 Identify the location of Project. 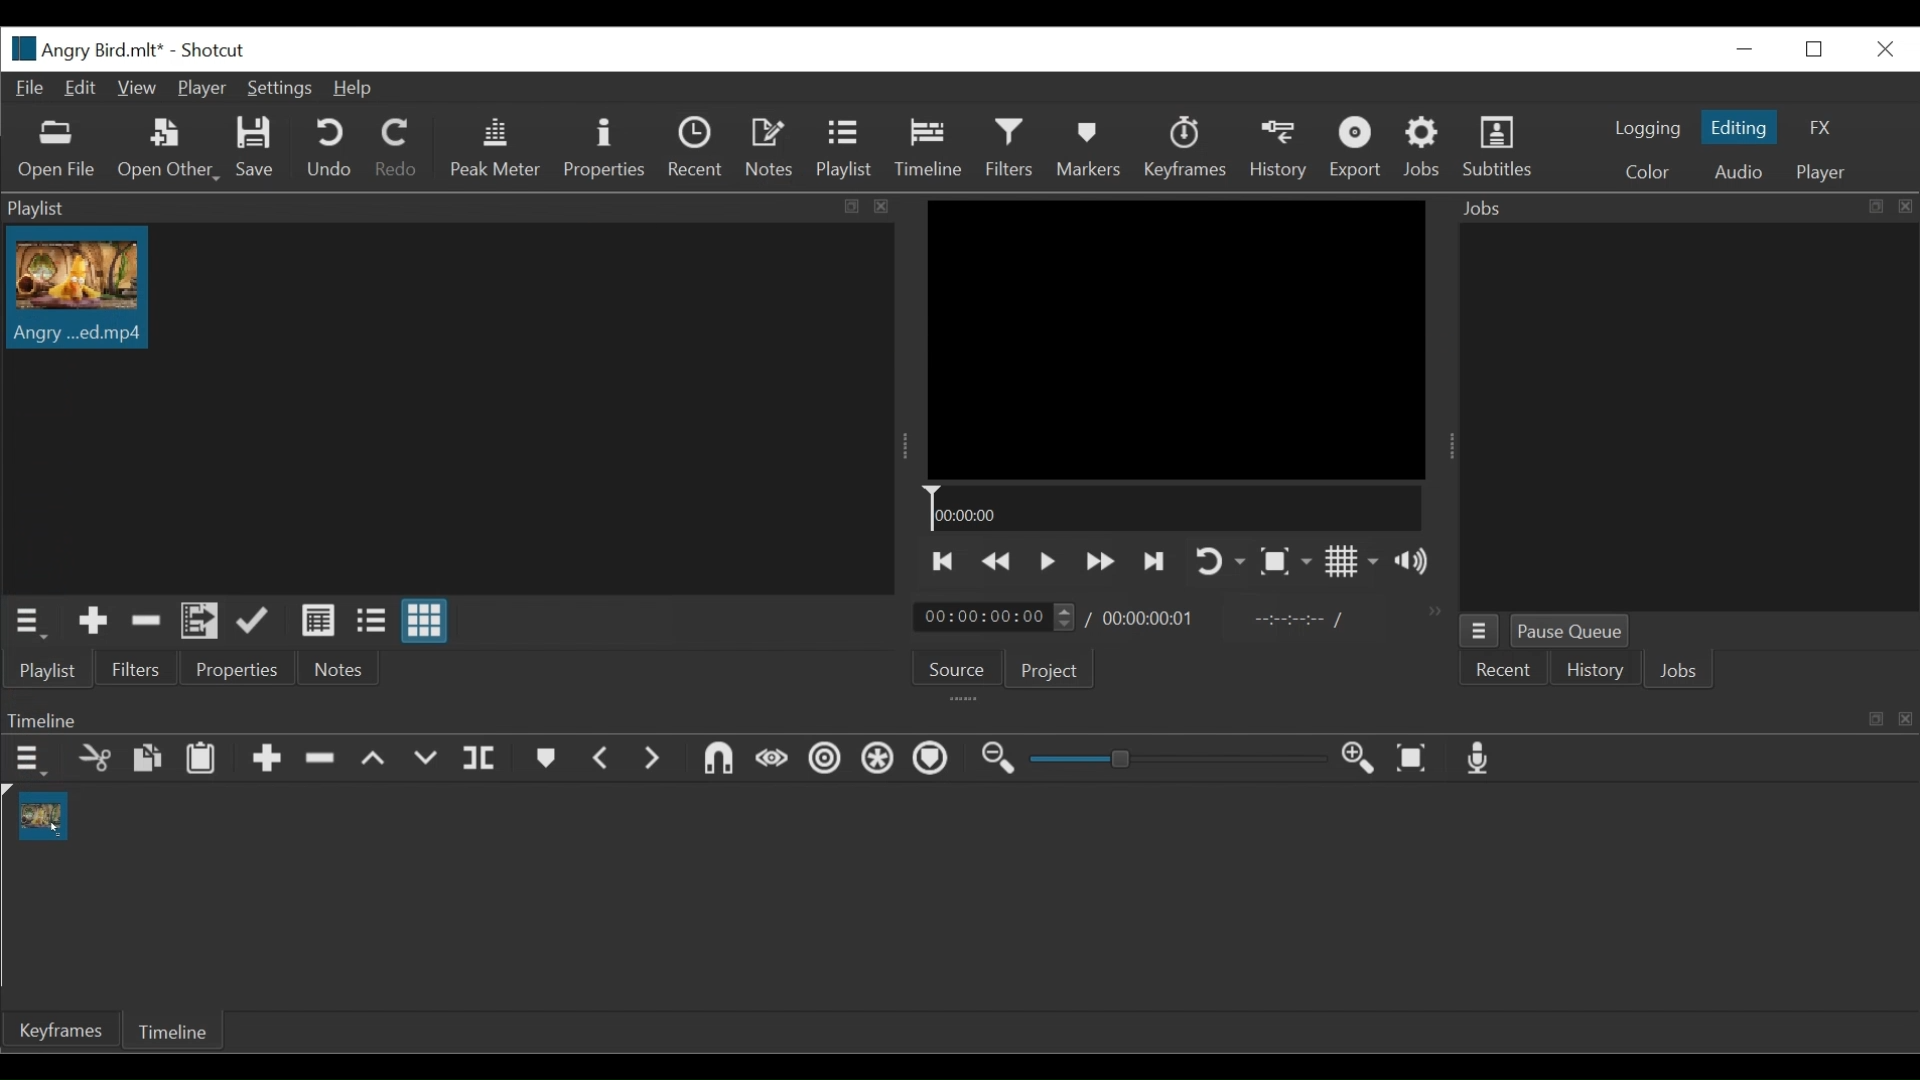
(1048, 670).